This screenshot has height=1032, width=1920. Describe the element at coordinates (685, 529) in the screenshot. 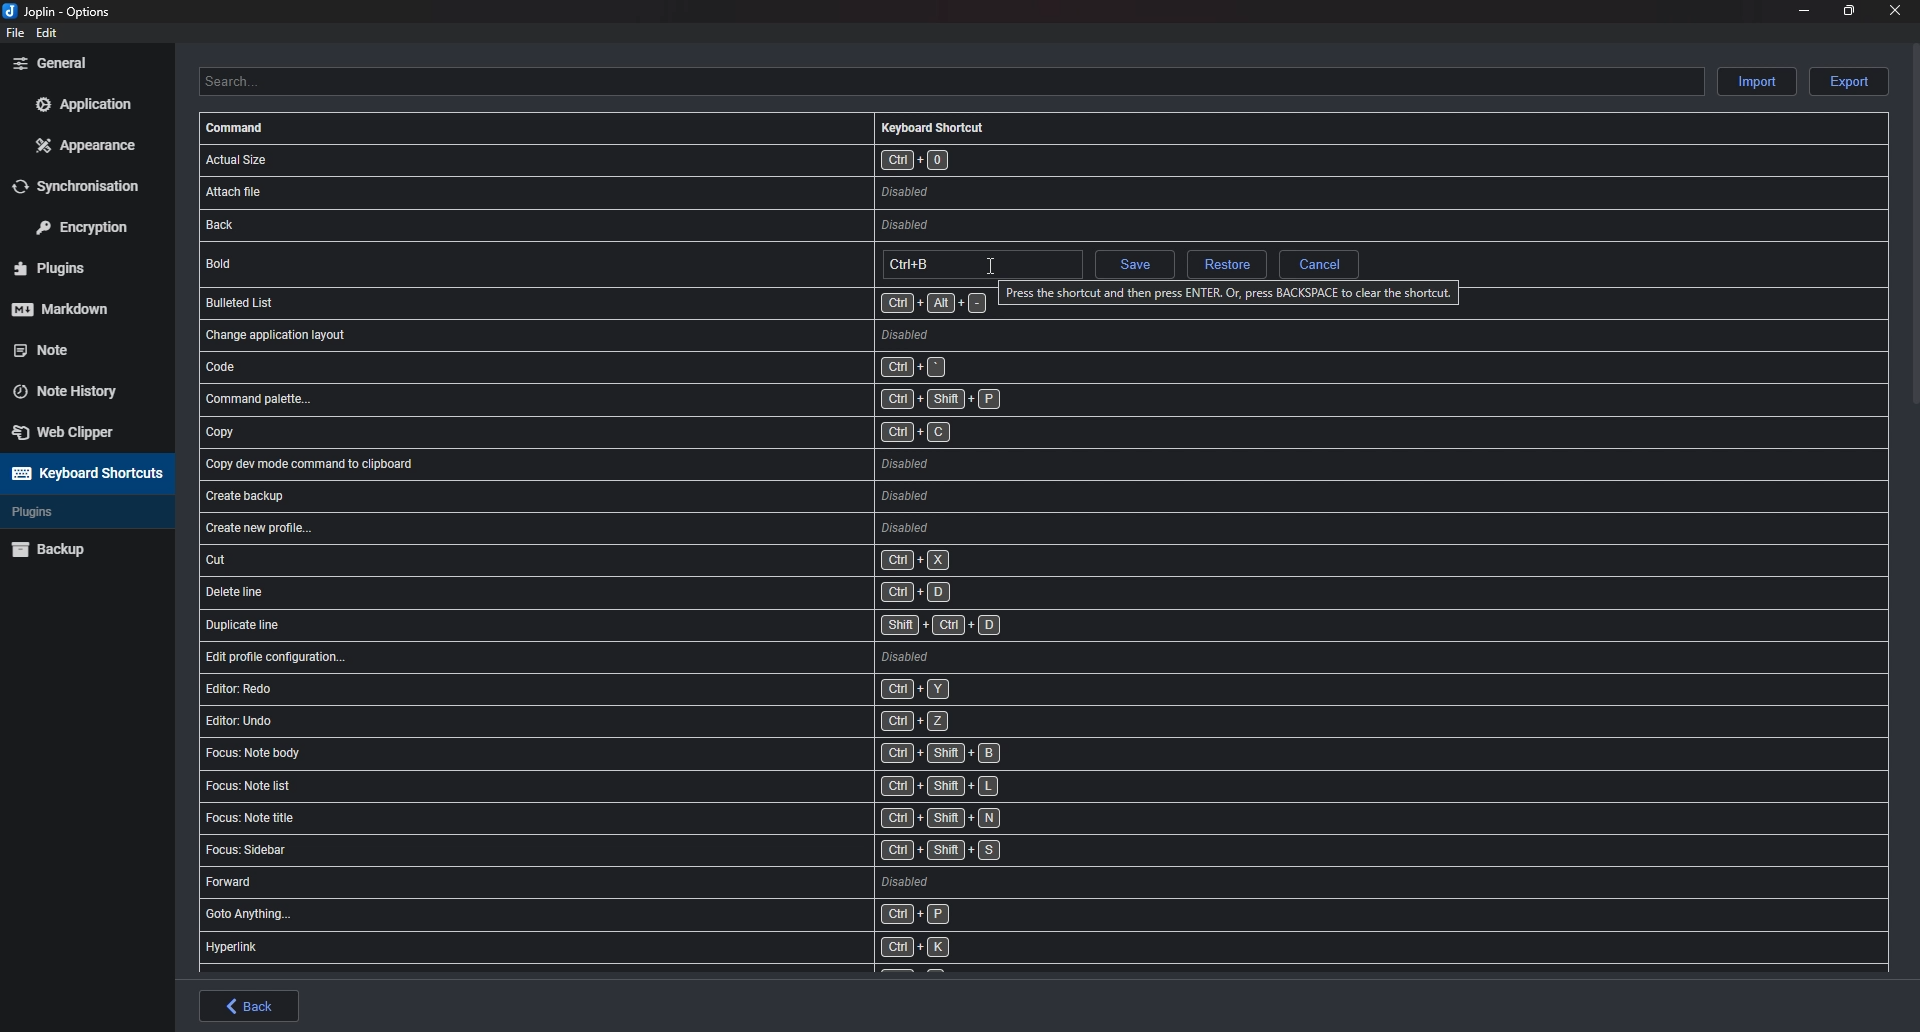

I see `shortcut` at that location.